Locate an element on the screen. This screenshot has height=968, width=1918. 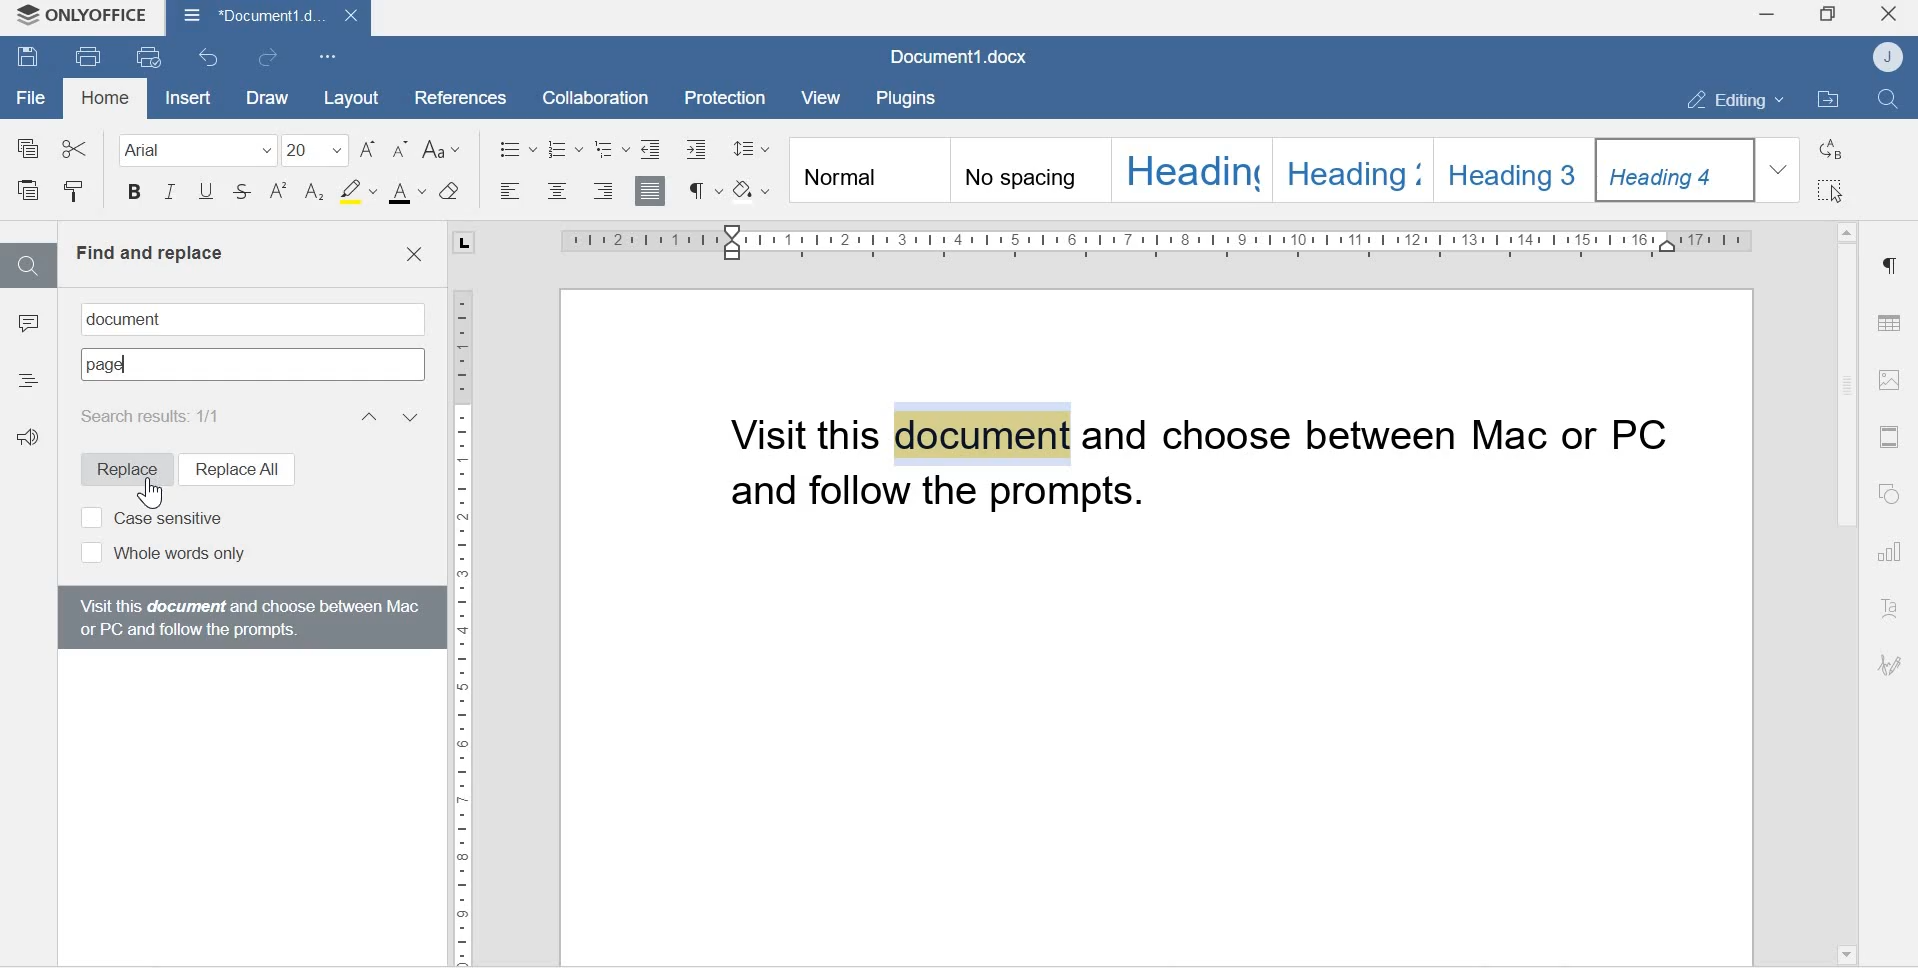
and follow the prompts. is located at coordinates (958, 499).